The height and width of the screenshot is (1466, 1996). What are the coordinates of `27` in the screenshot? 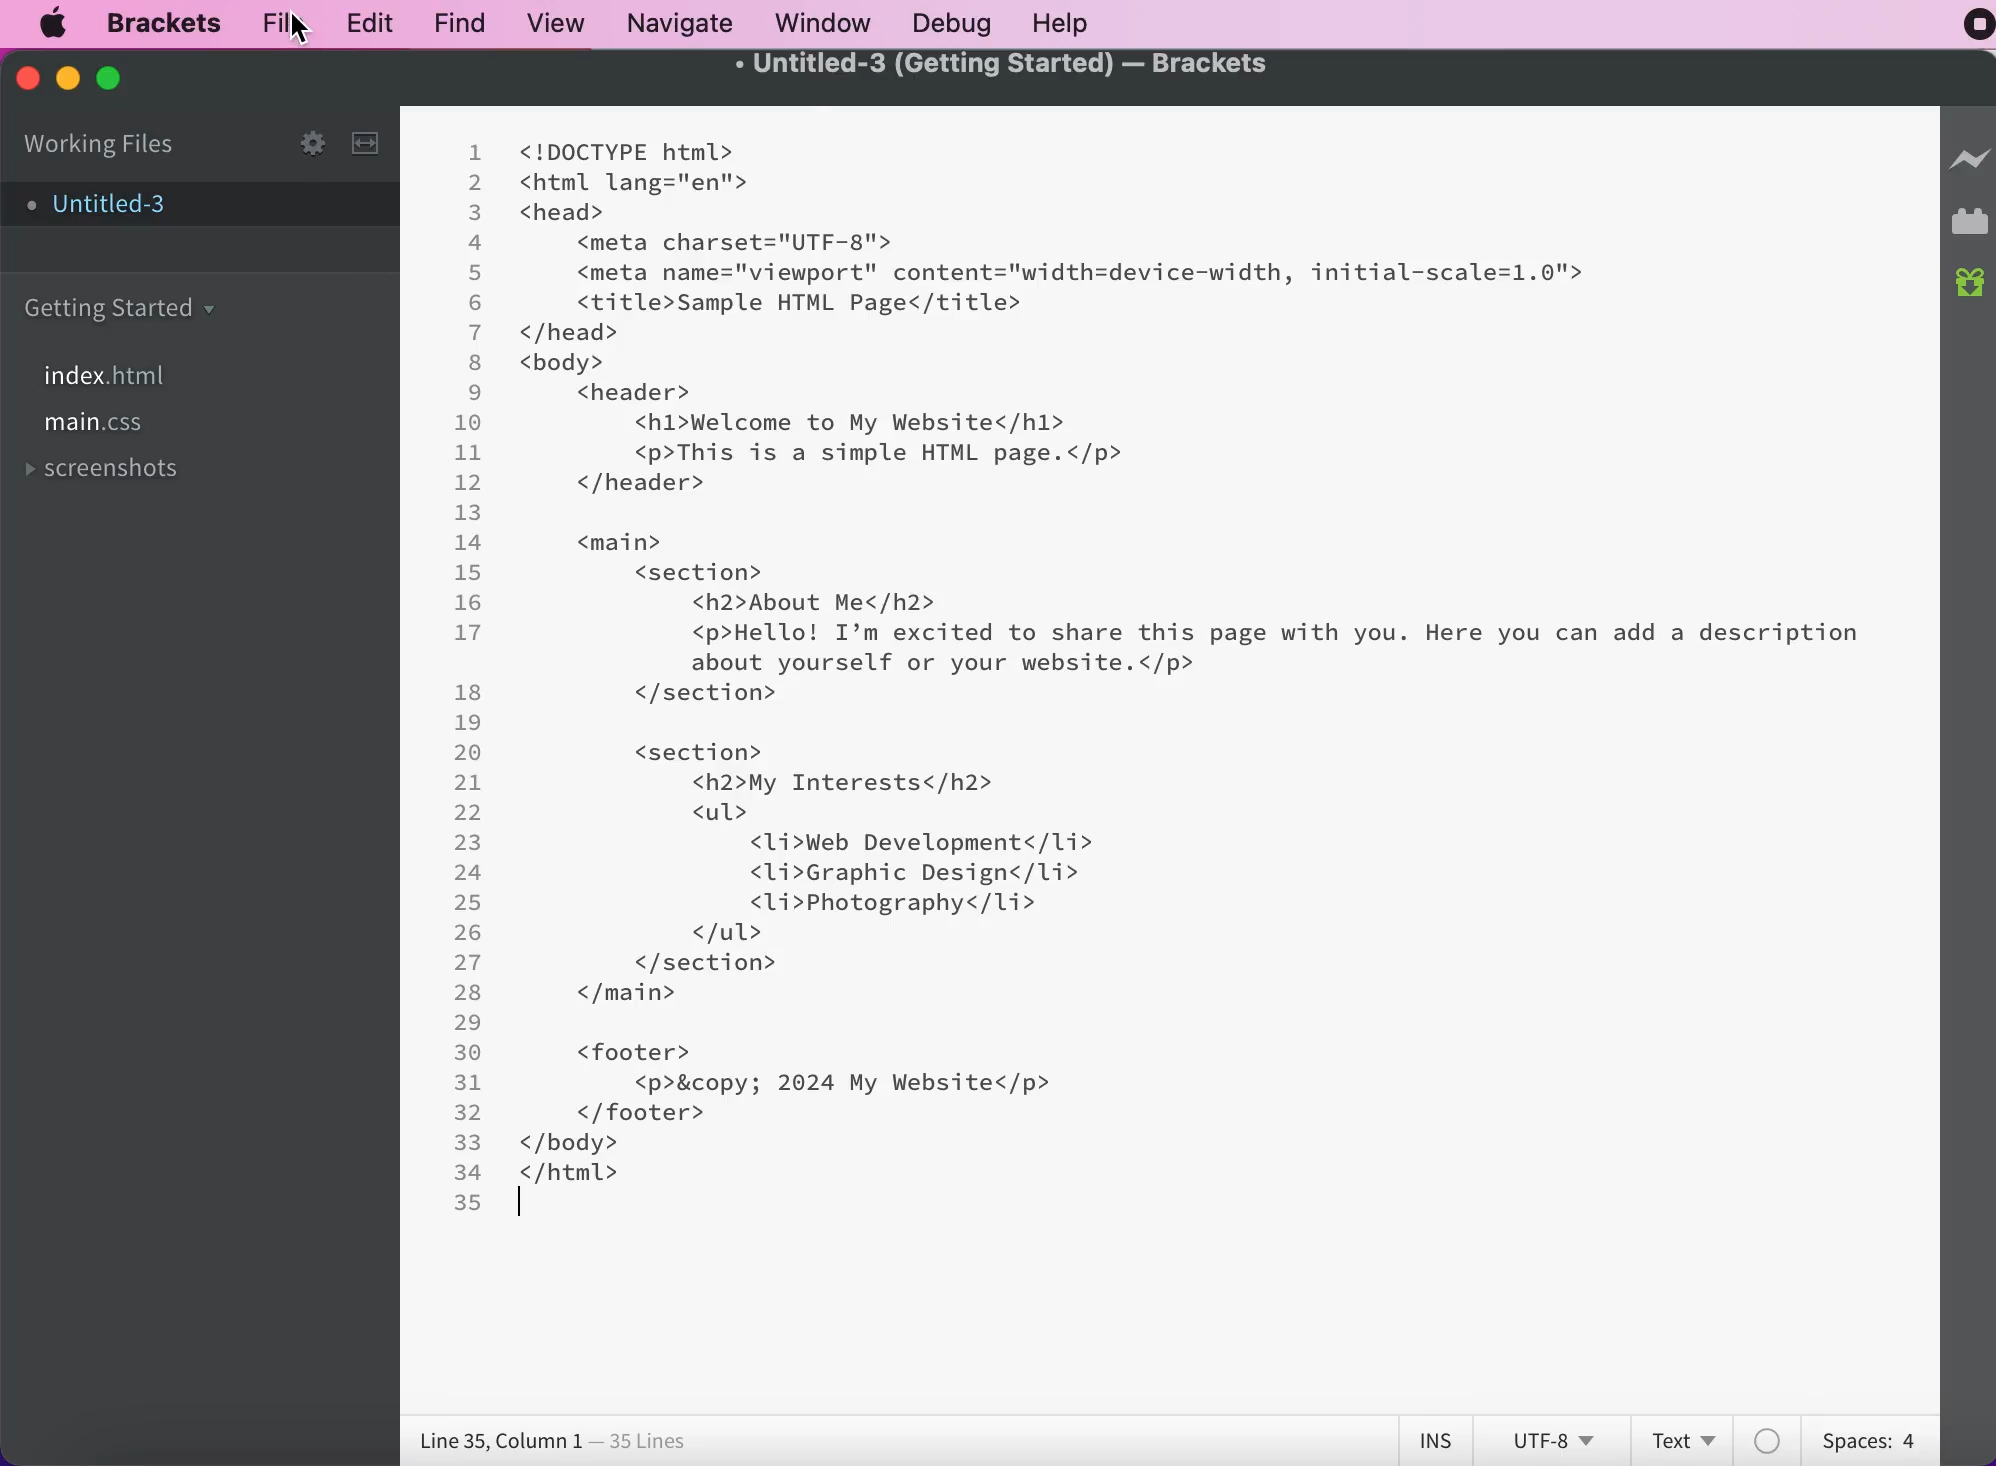 It's located at (468, 963).